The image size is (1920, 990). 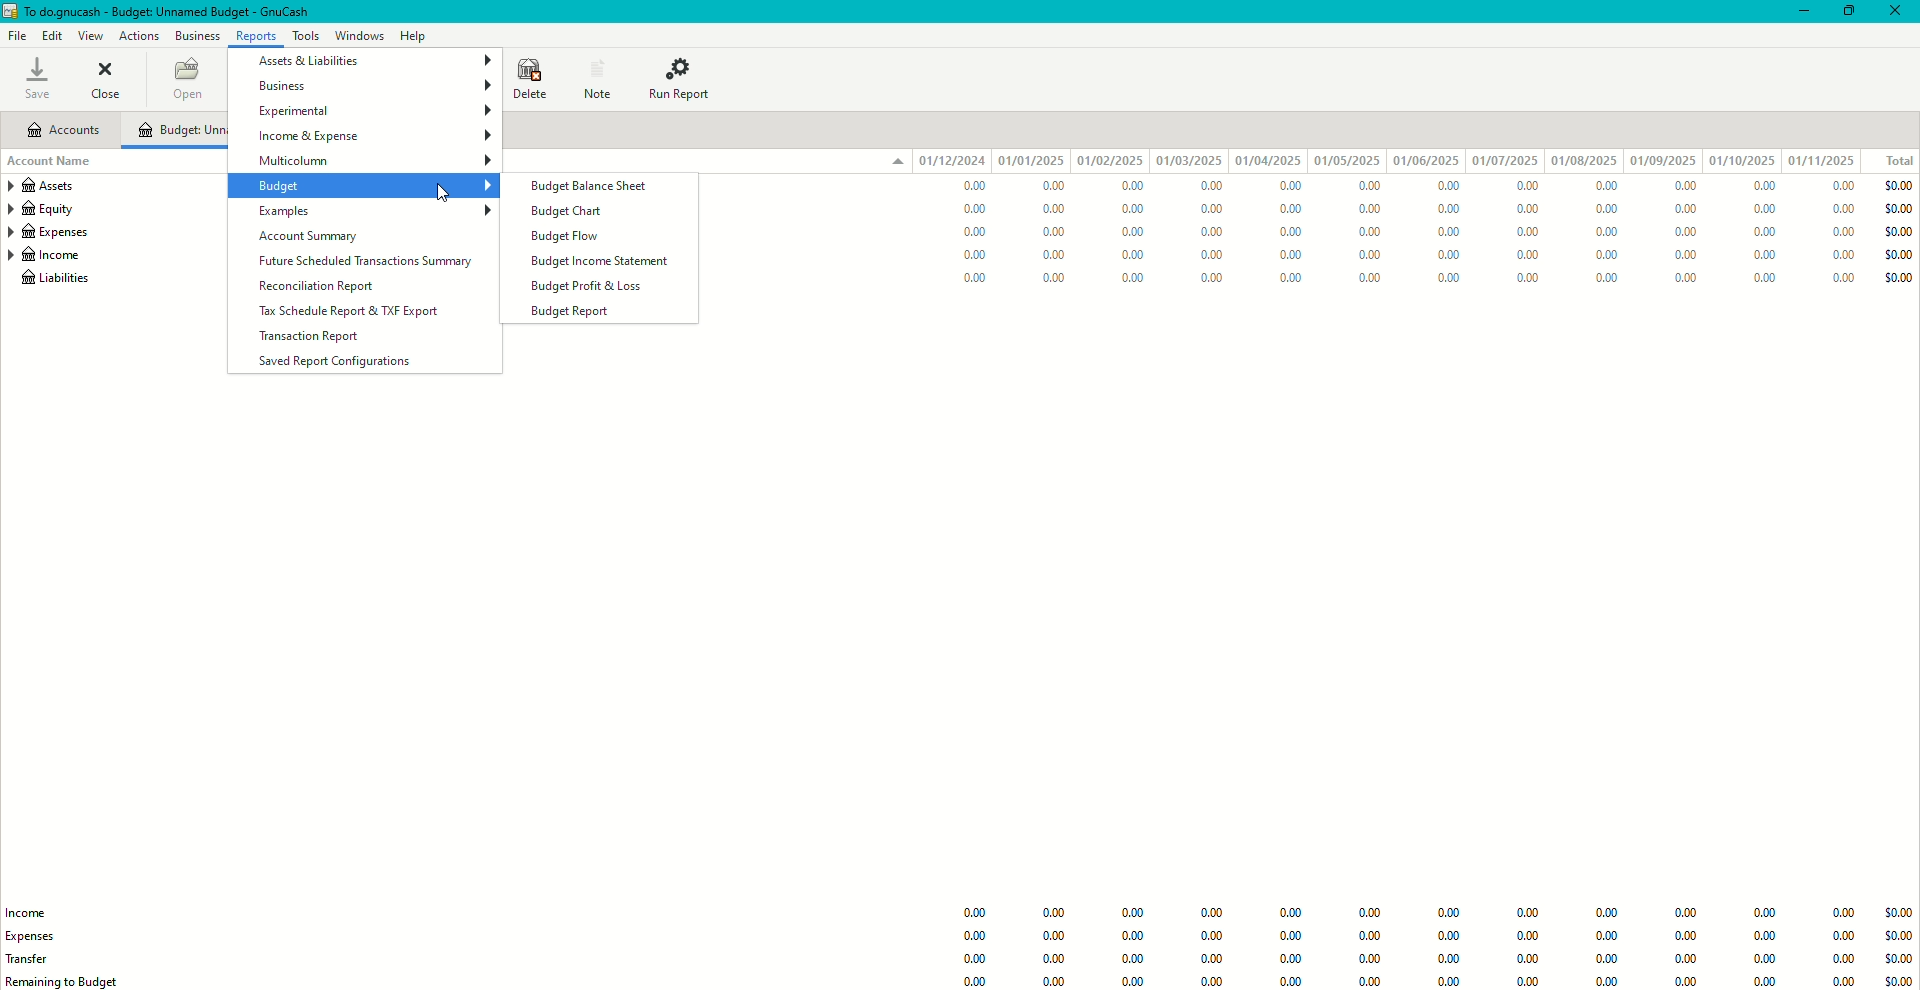 I want to click on Minimize, so click(x=1797, y=11).